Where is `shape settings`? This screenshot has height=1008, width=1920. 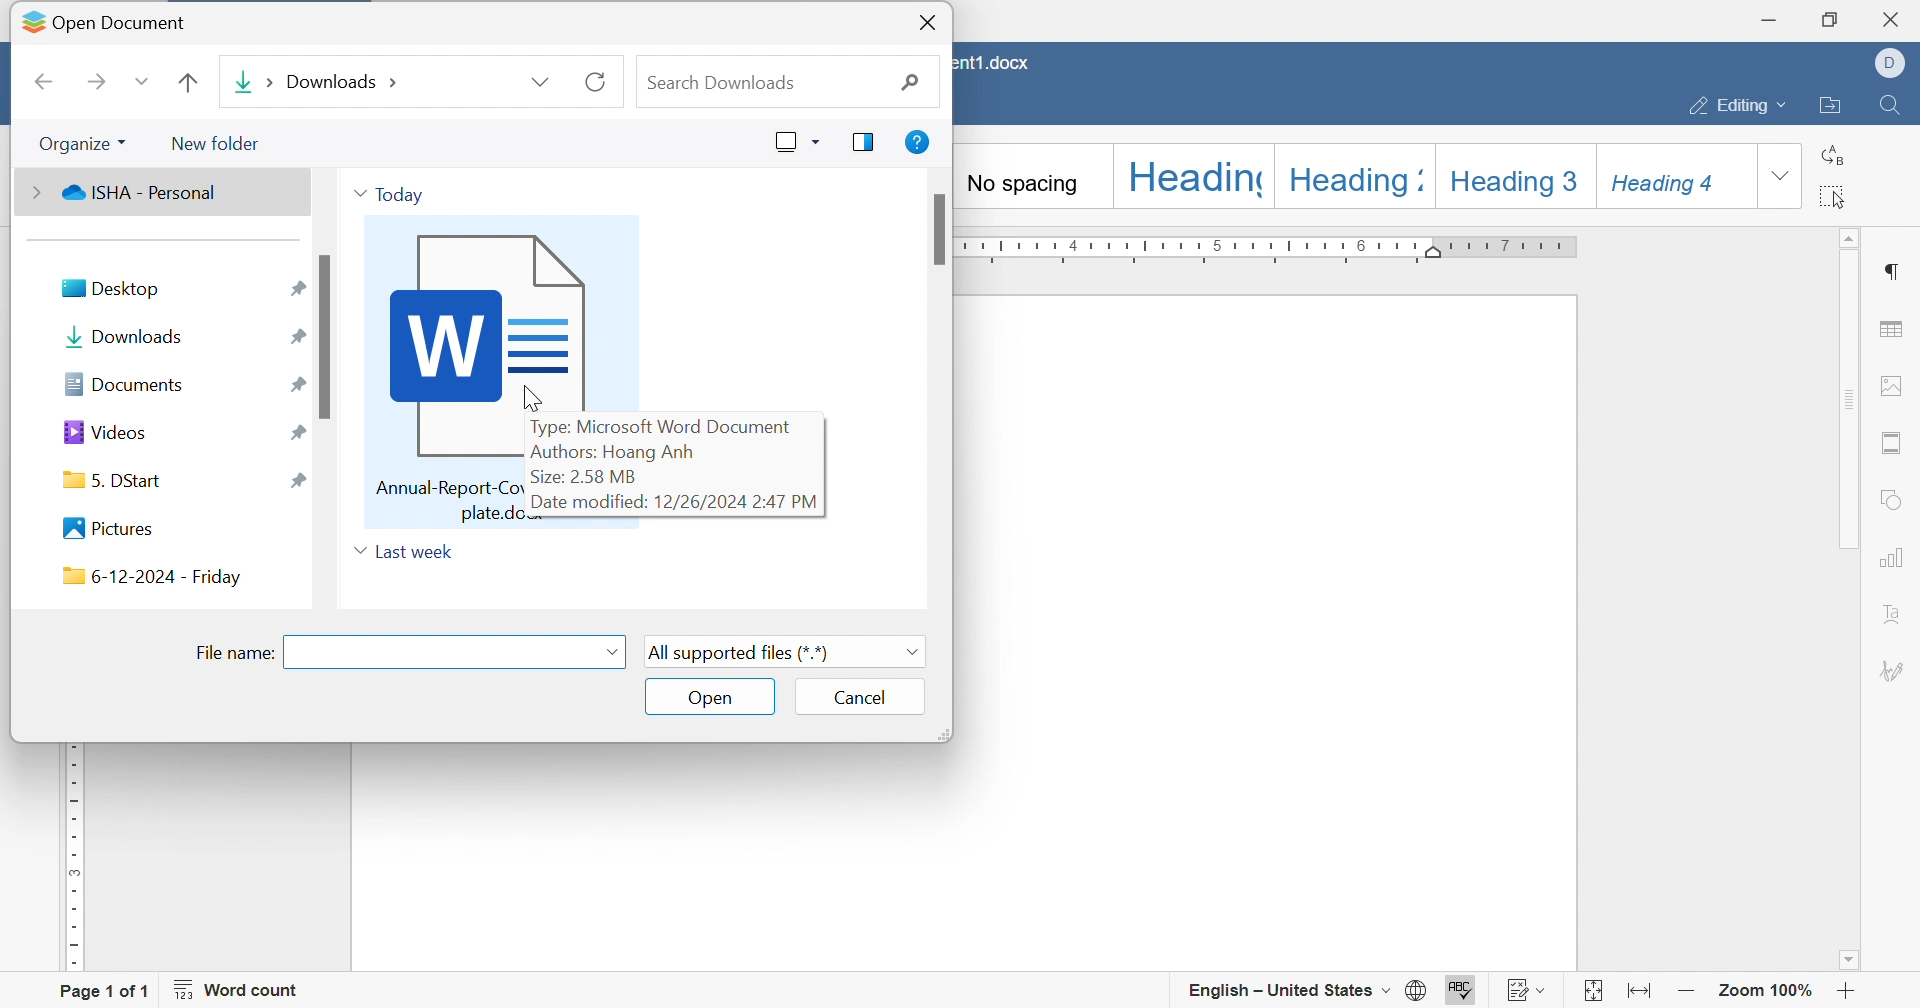 shape settings is located at coordinates (1896, 500).